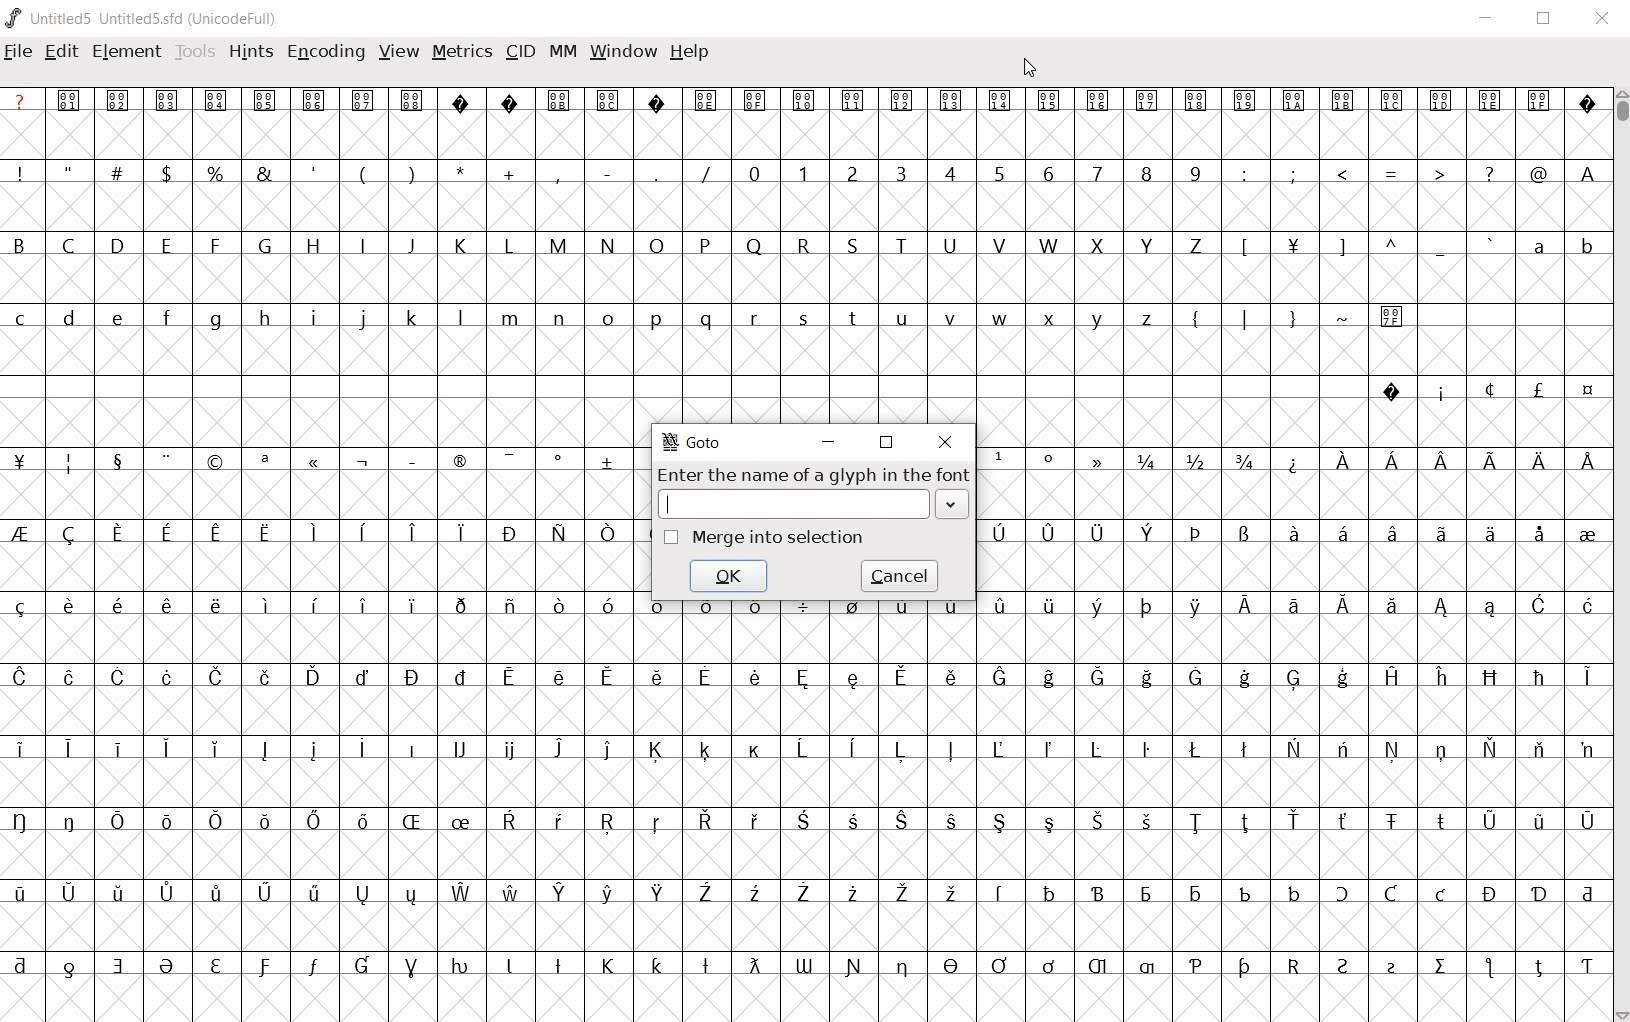  What do you see at coordinates (267, 172) in the screenshot?
I see `&` at bounding box center [267, 172].